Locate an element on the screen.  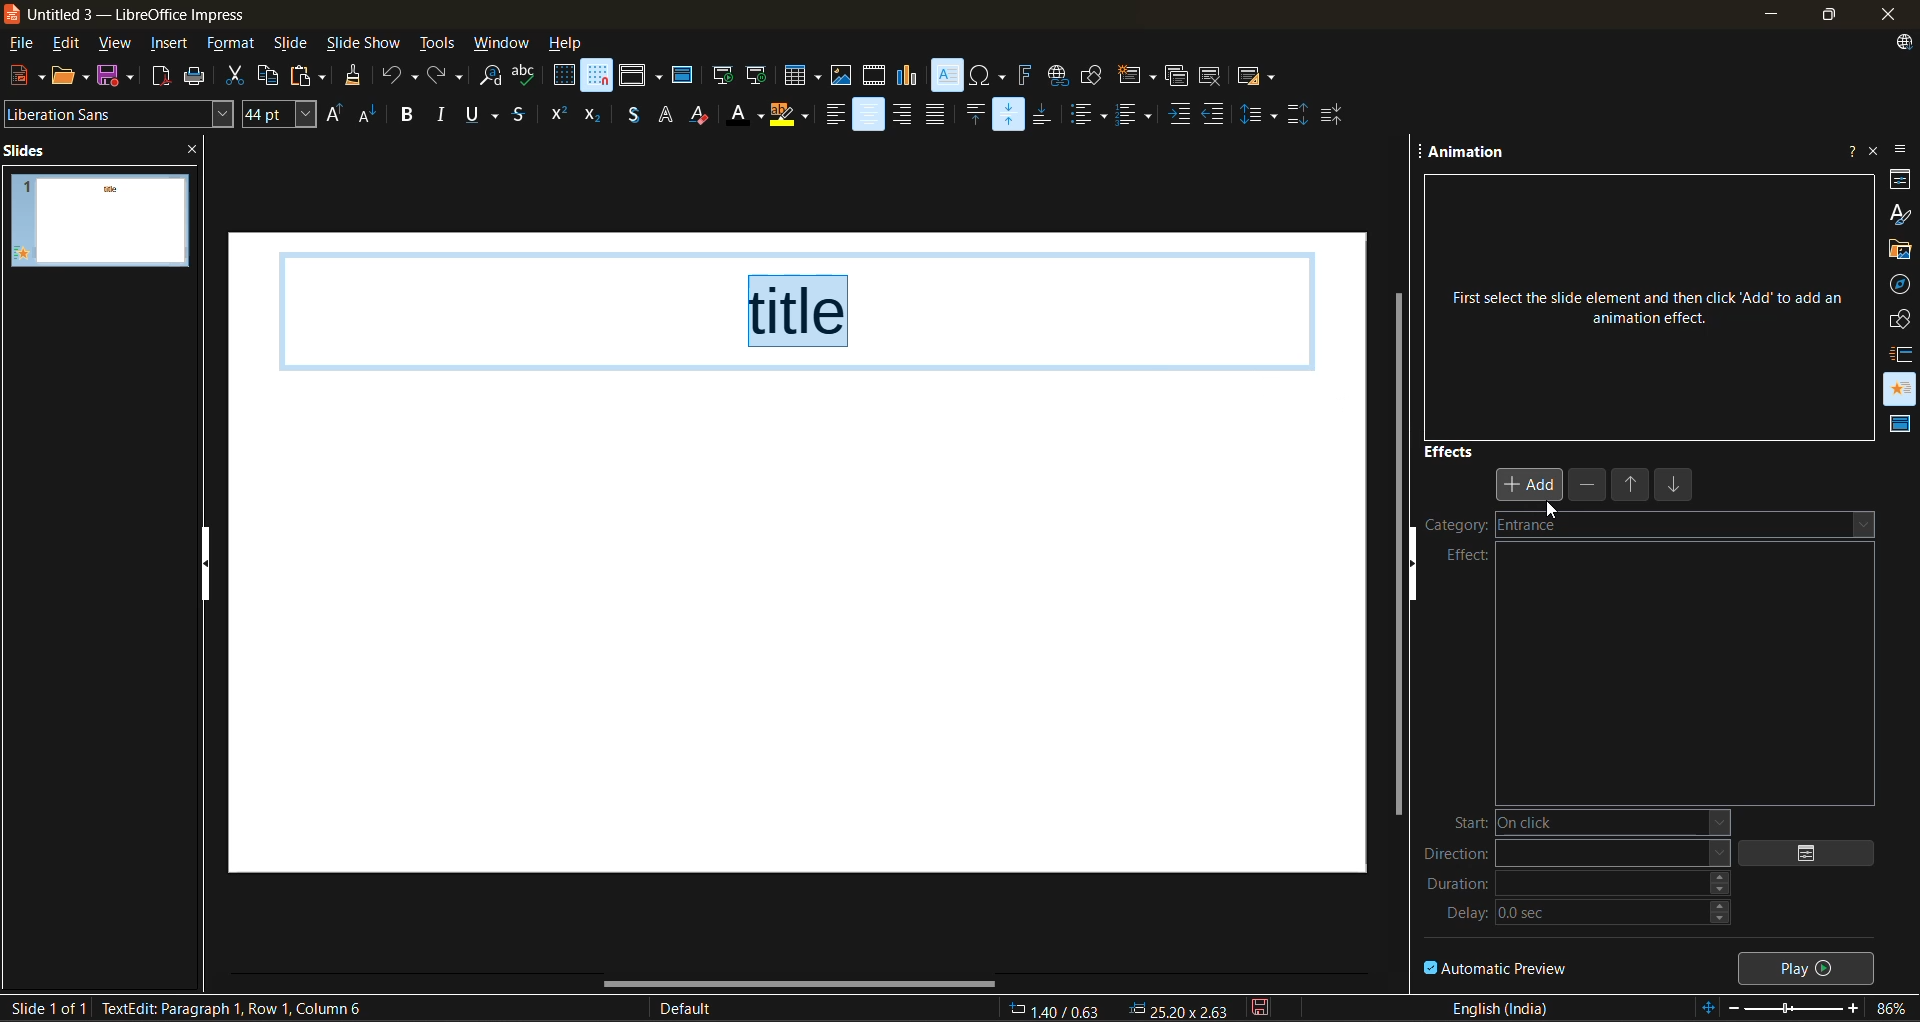
open is located at coordinates (73, 75).